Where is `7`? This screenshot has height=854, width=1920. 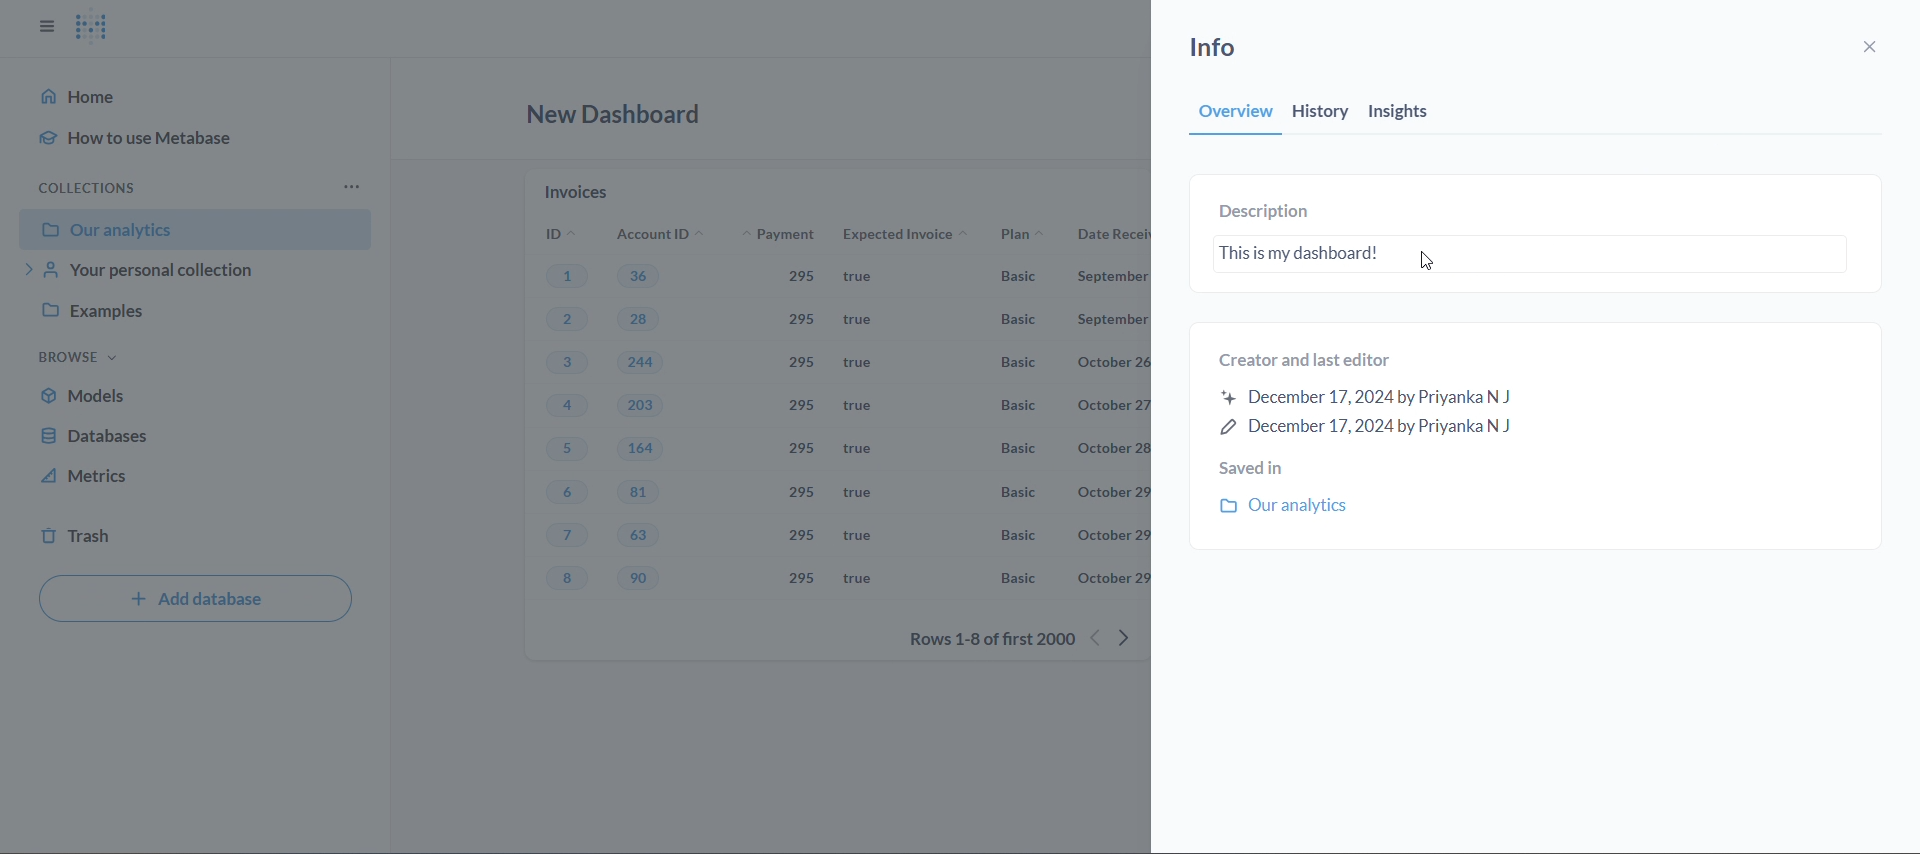 7 is located at coordinates (566, 537).